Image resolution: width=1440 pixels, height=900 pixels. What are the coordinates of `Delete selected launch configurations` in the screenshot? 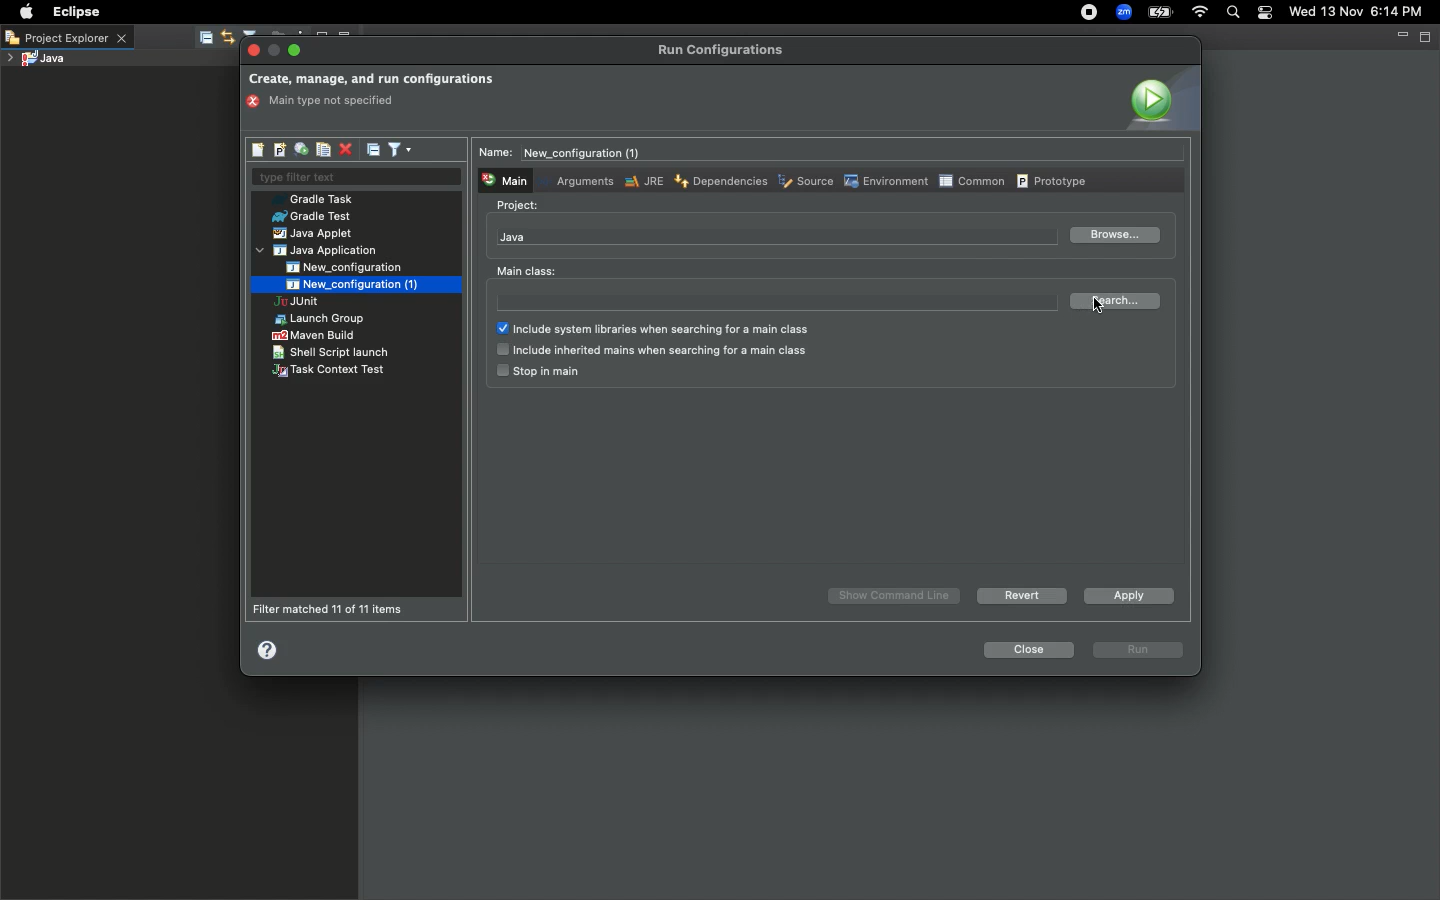 It's located at (345, 151).